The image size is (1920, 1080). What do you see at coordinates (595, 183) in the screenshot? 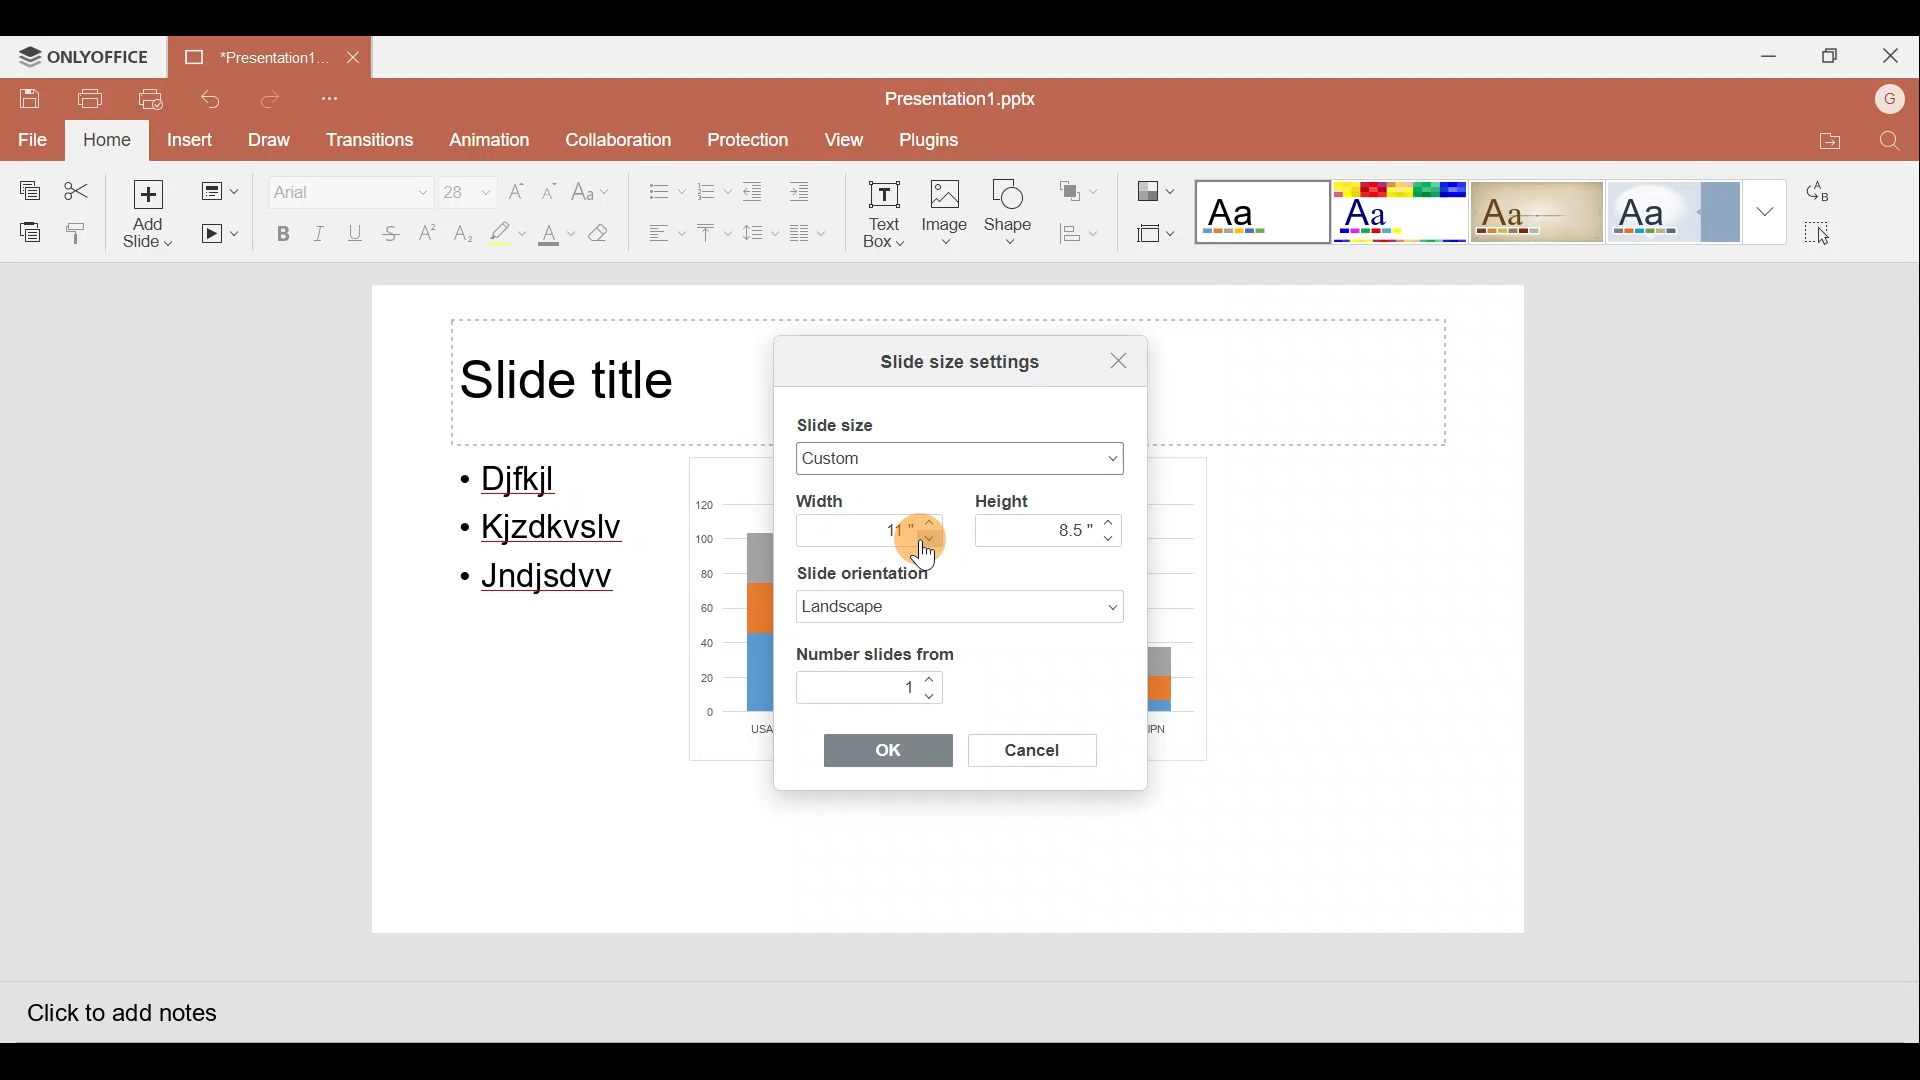
I see `Change case` at bounding box center [595, 183].